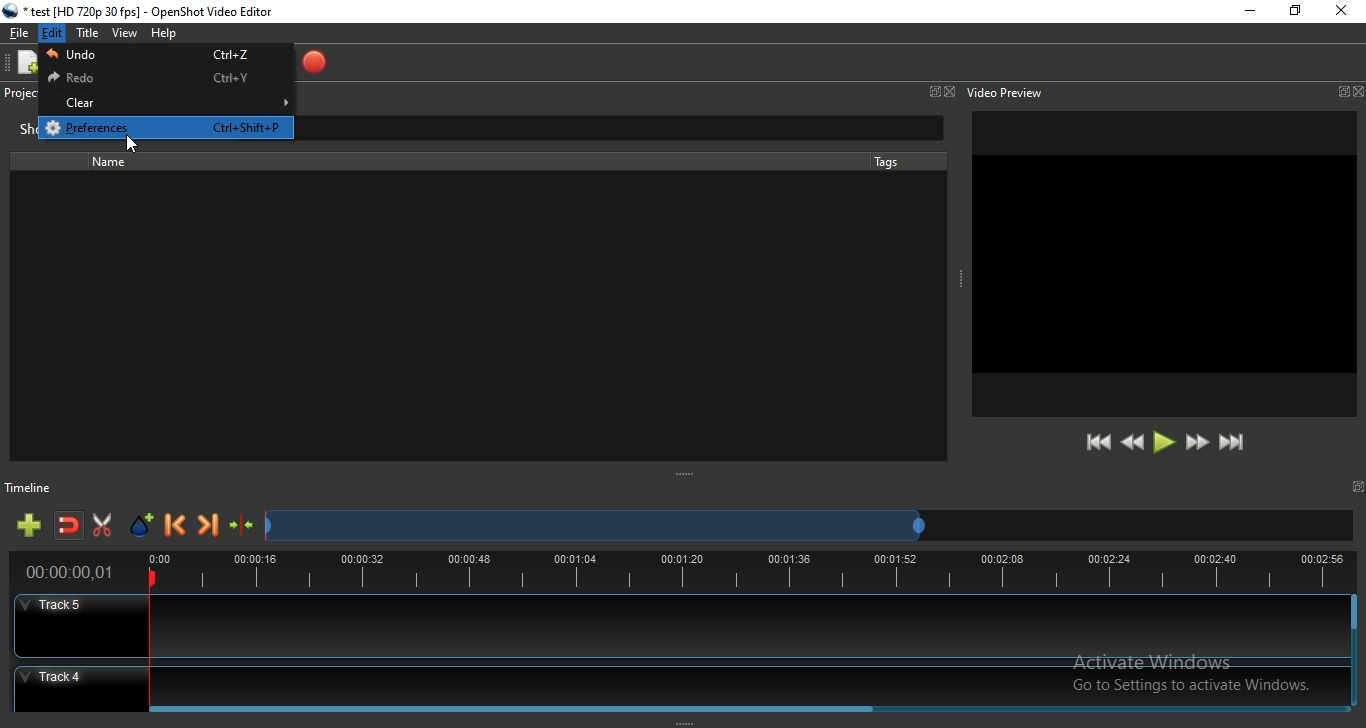  Describe the element at coordinates (950, 92) in the screenshot. I see `Close` at that location.